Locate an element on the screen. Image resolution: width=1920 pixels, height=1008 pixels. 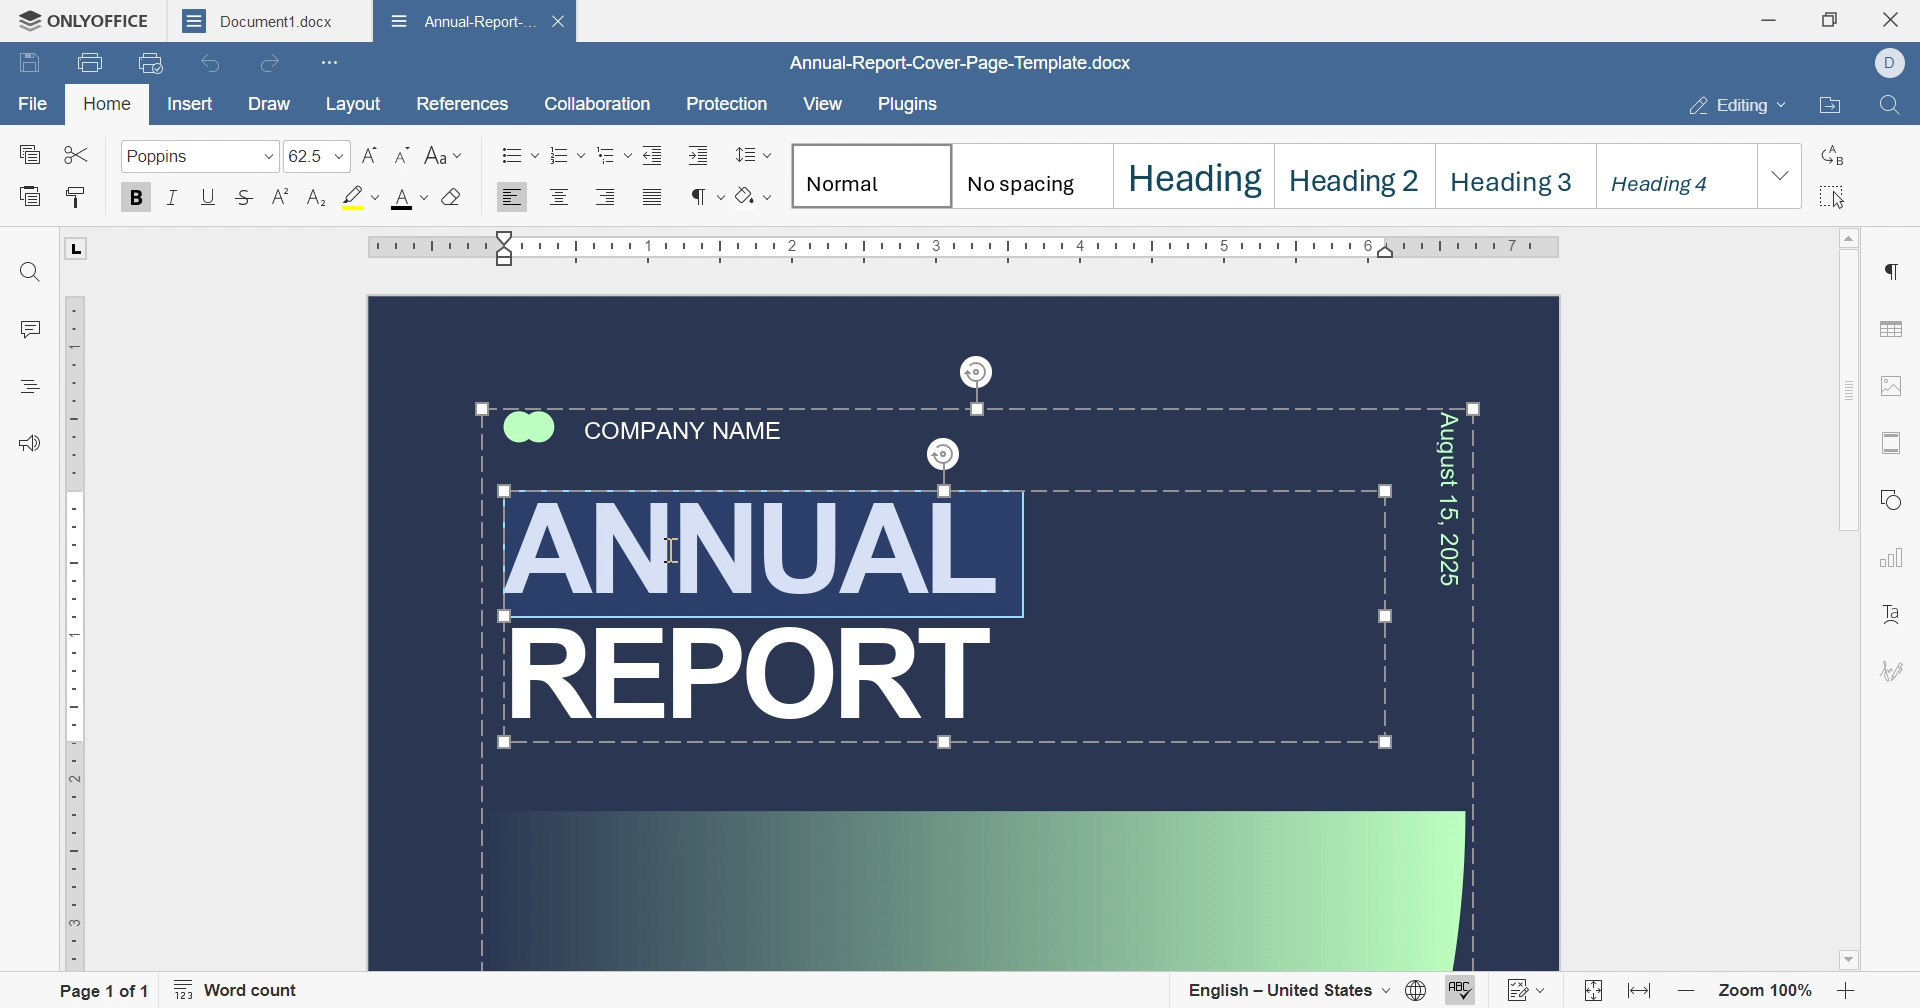
feedback and support is located at coordinates (35, 444).